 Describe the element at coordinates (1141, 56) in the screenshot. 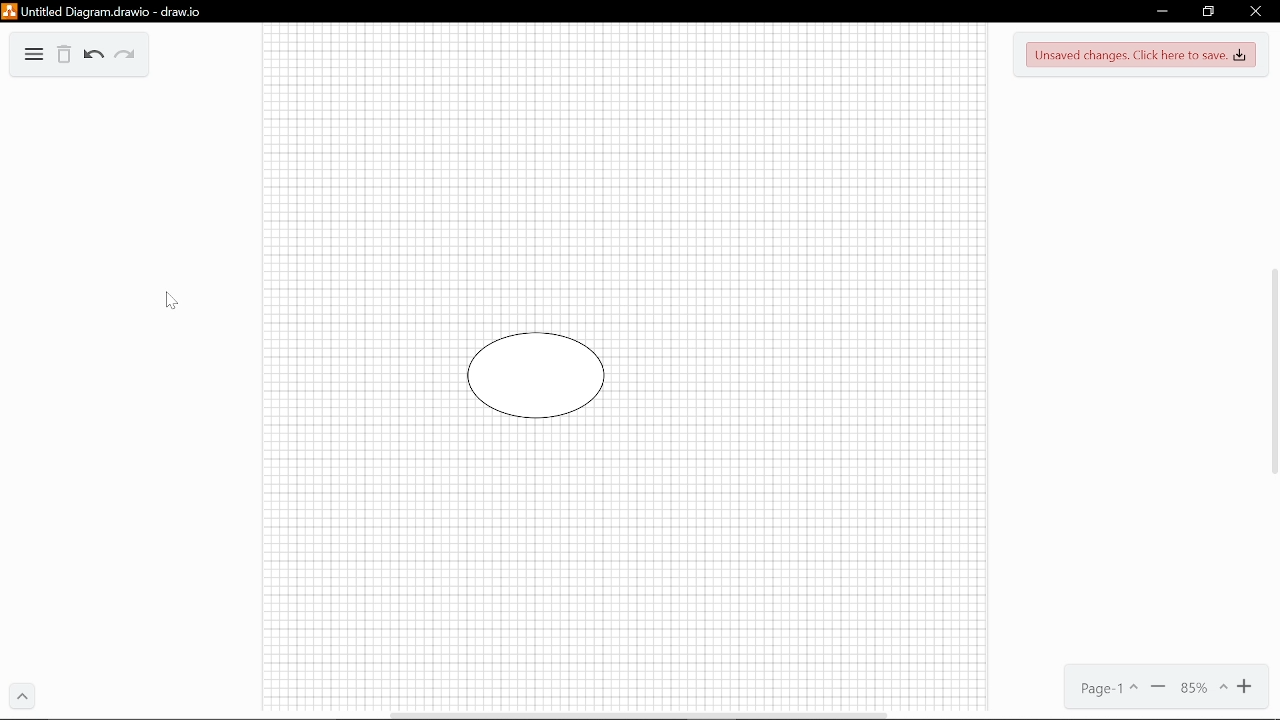

I see `Unsaved changes. Click here to save.` at that location.